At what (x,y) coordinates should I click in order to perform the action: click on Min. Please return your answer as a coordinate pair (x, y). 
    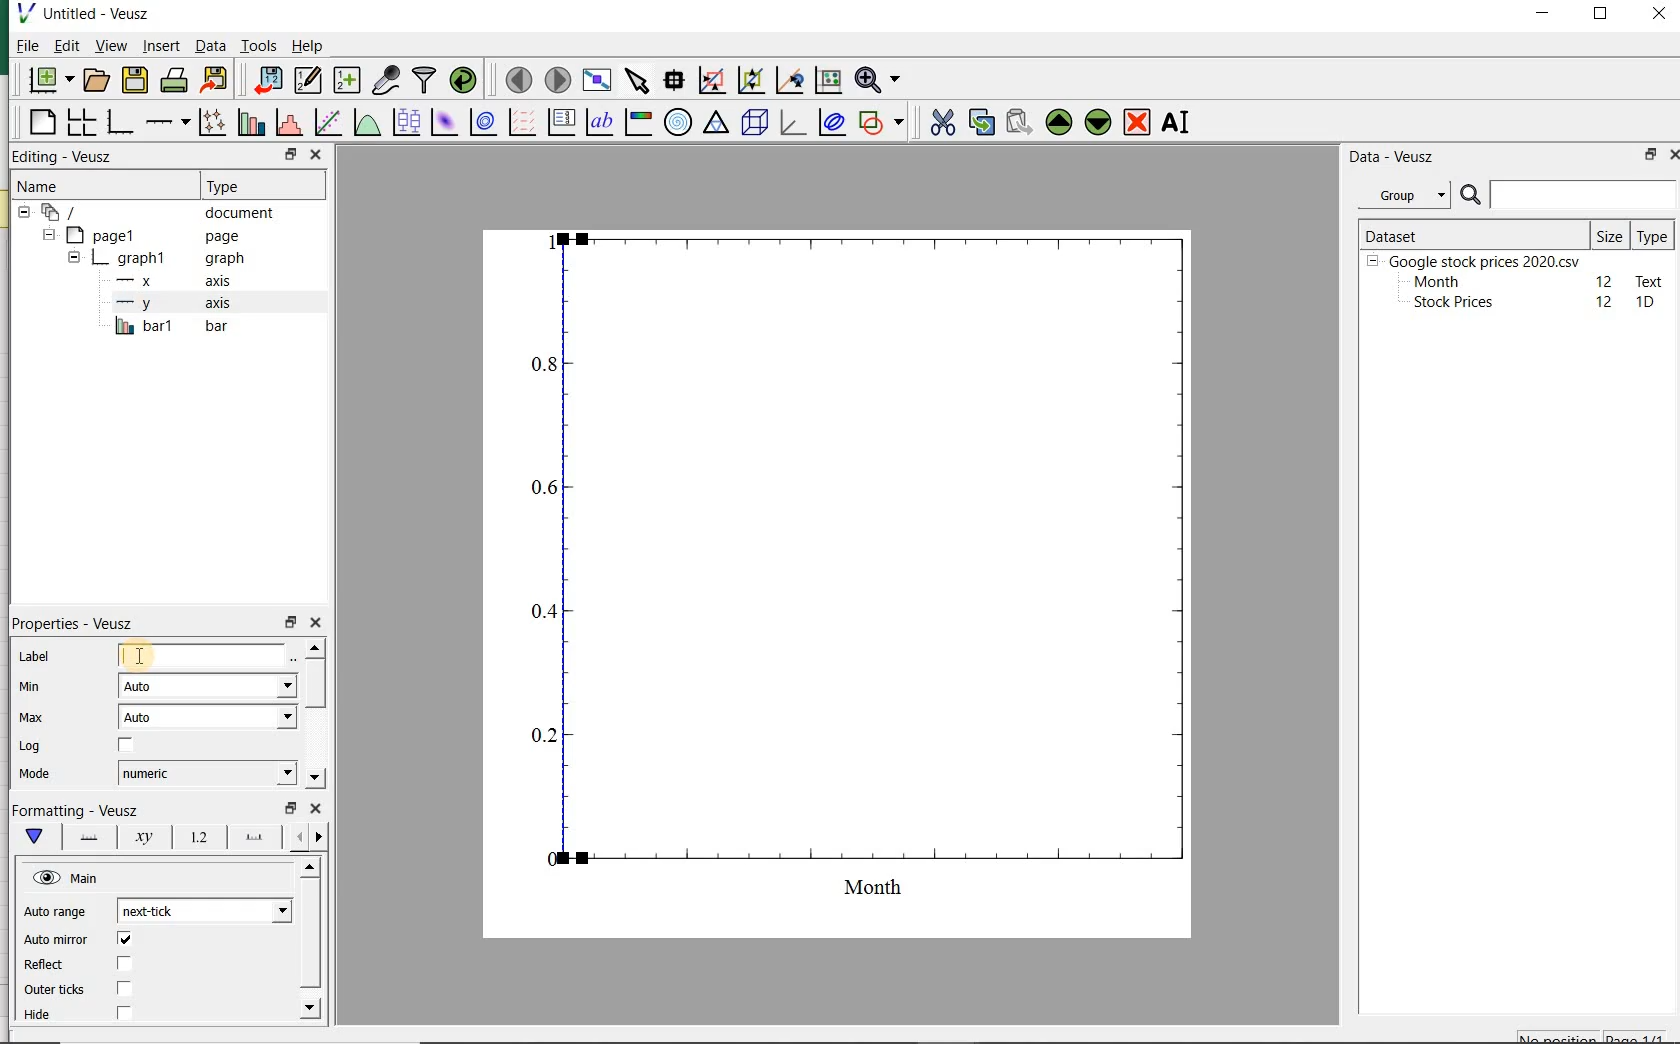
    Looking at the image, I should click on (32, 688).